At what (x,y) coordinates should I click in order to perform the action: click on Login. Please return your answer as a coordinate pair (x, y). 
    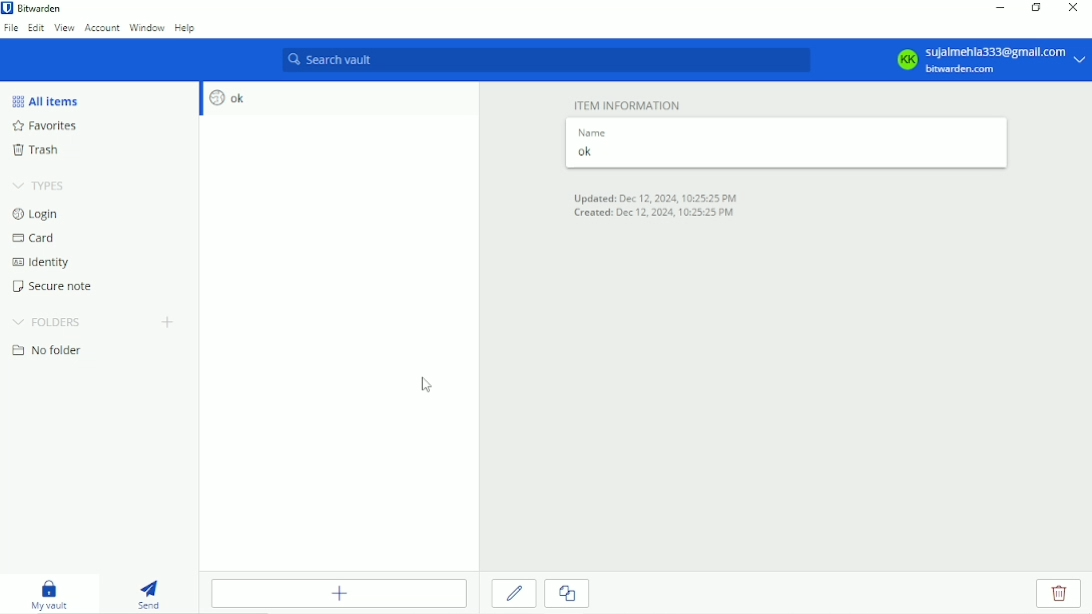
    Looking at the image, I should click on (36, 214).